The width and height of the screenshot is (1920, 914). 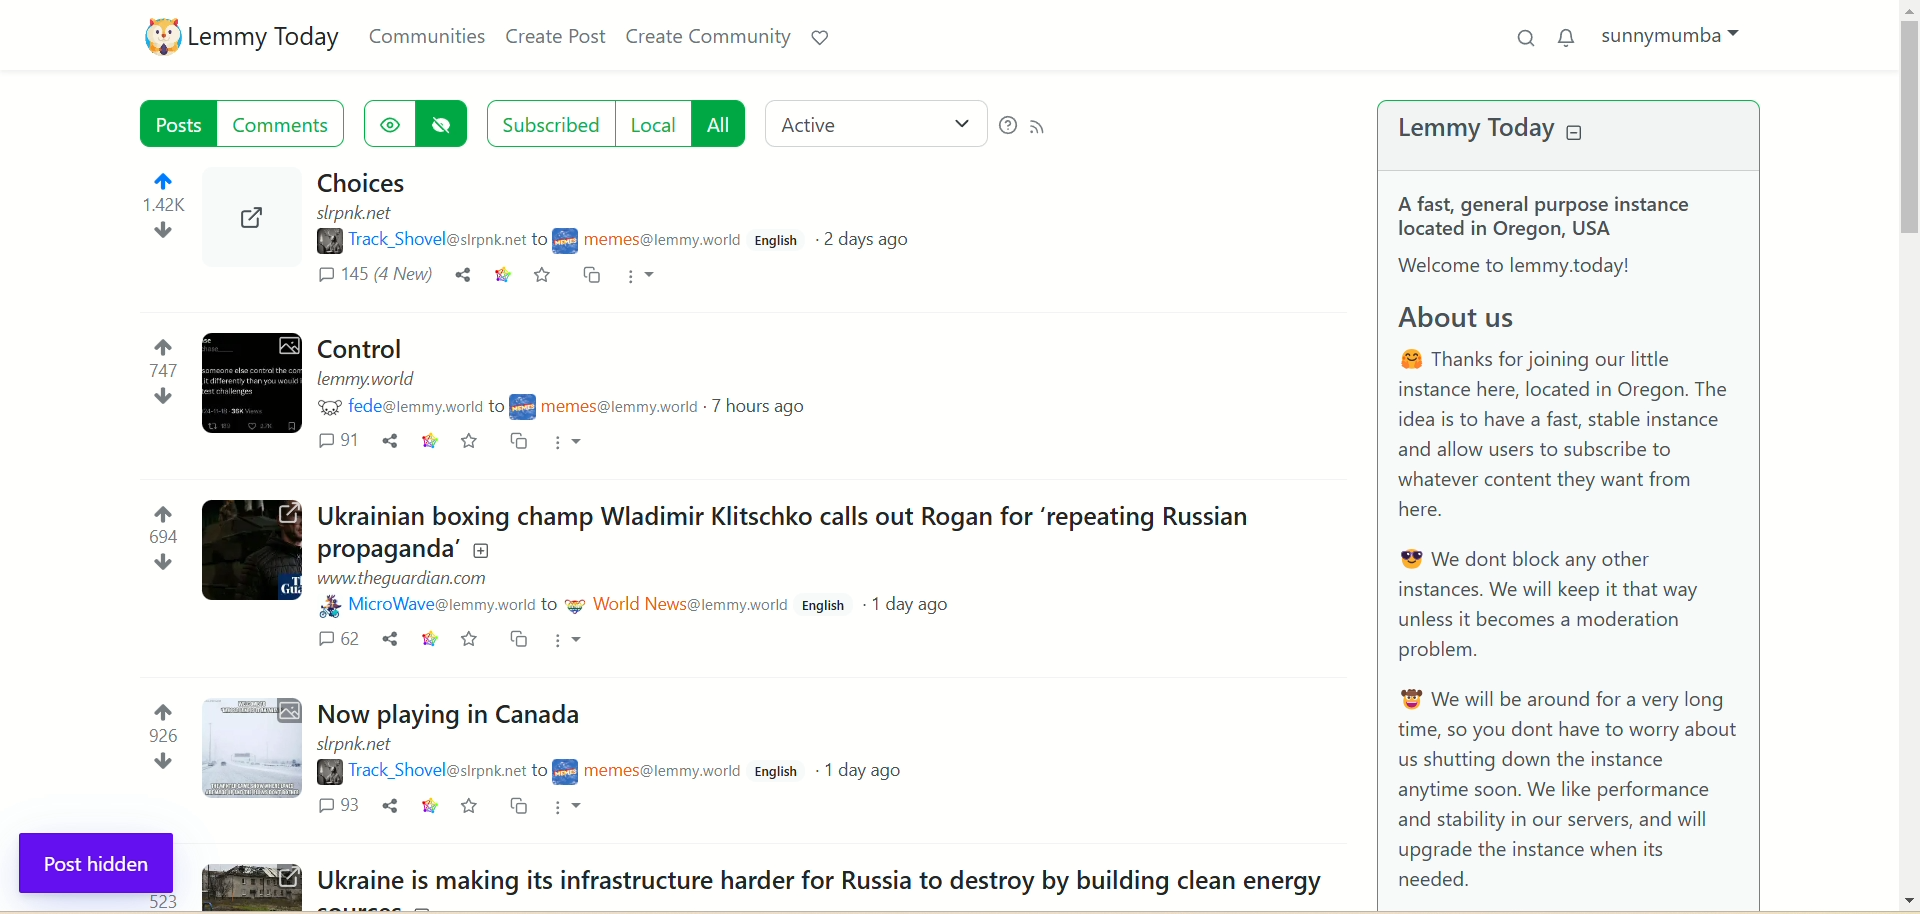 I want to click on Post on "Ukraine is making its infrastructure harder for Russia to destroy by building clean energy", so click(x=821, y=882).